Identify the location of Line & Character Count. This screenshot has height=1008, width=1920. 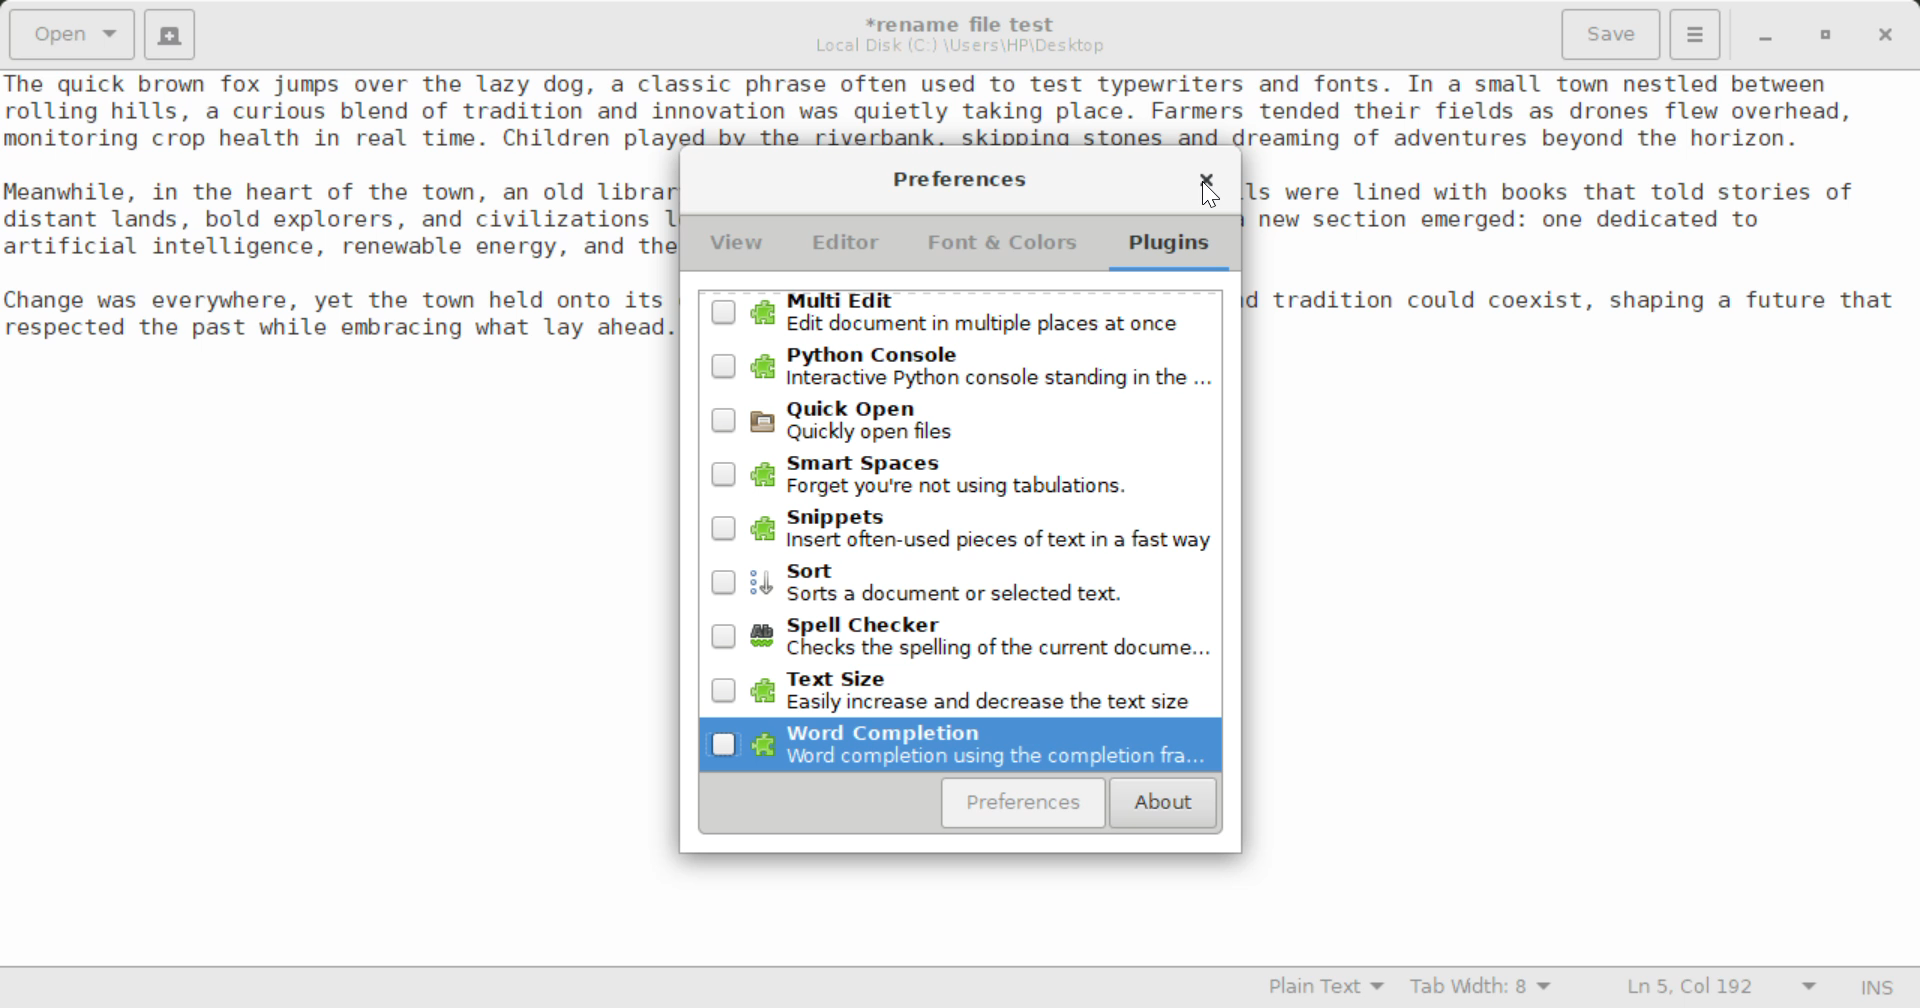
(1722, 989).